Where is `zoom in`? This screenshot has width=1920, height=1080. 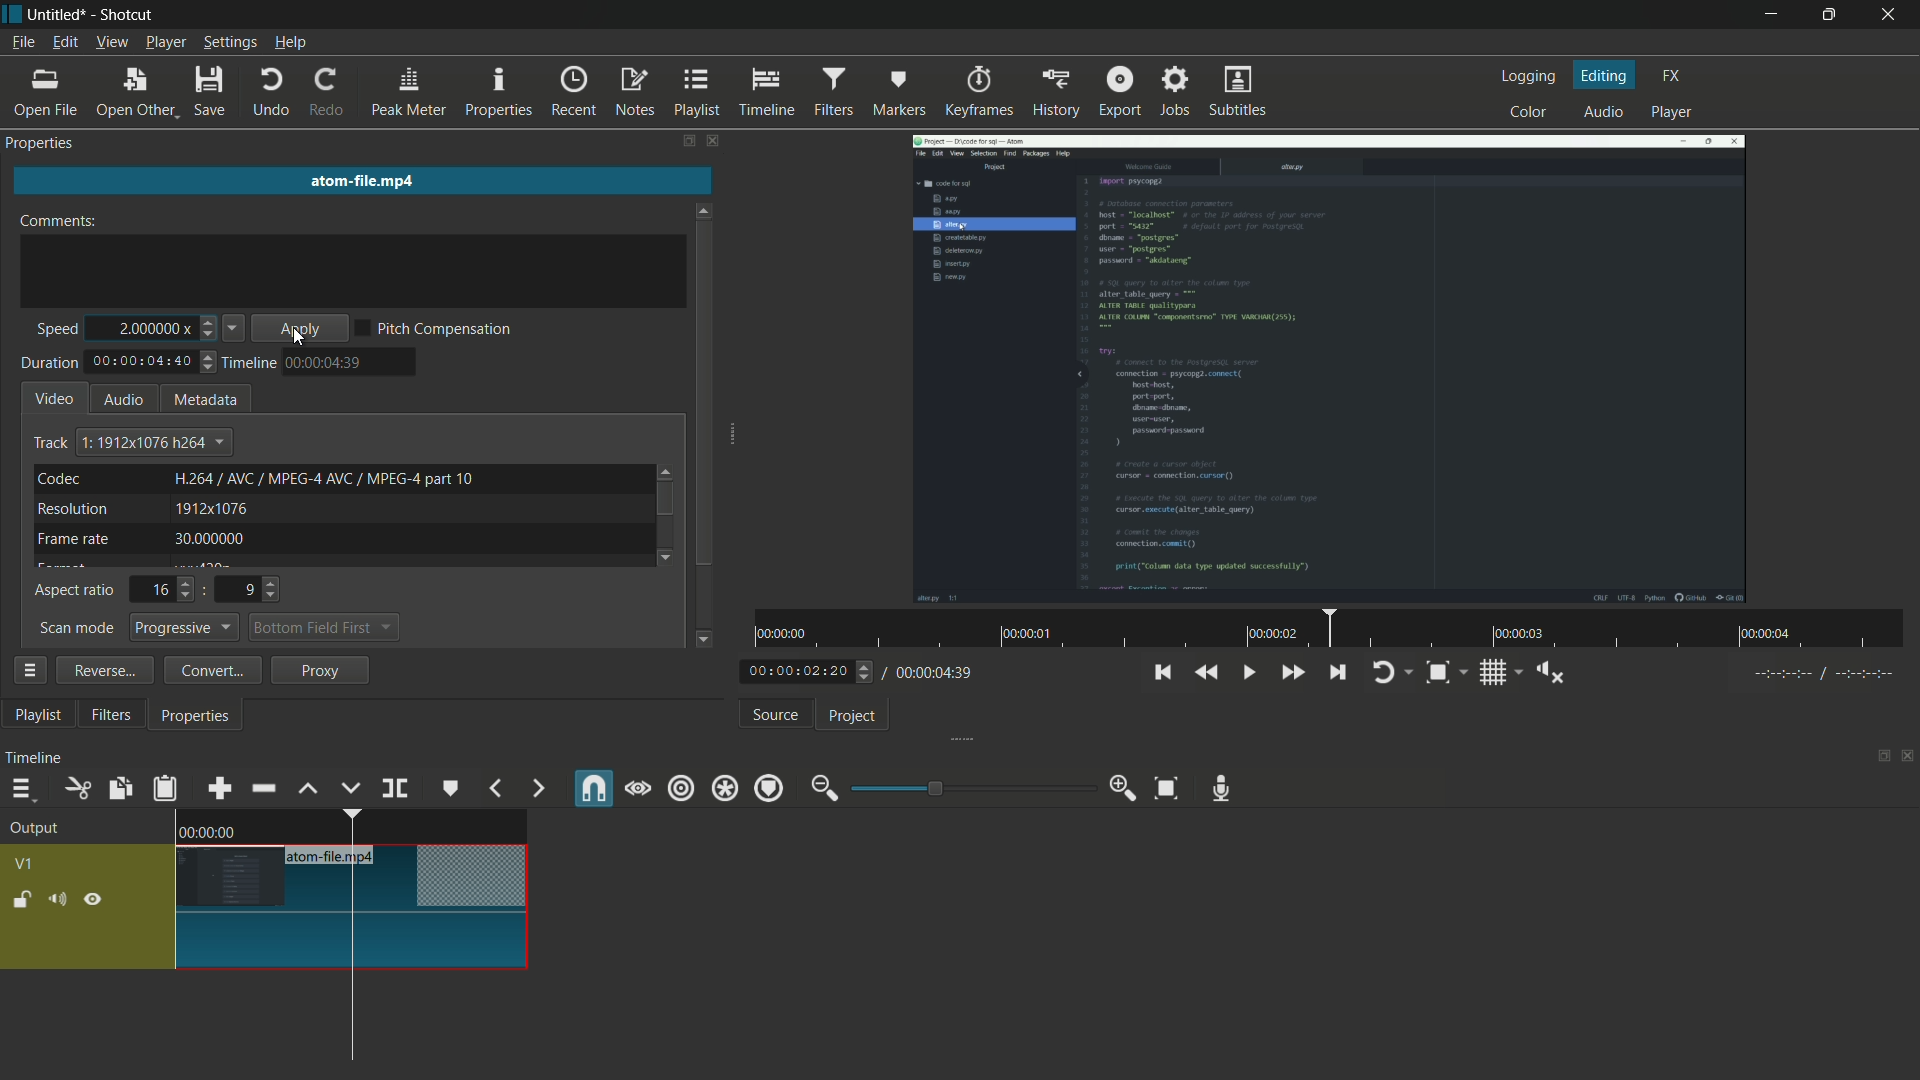 zoom in is located at coordinates (1125, 787).